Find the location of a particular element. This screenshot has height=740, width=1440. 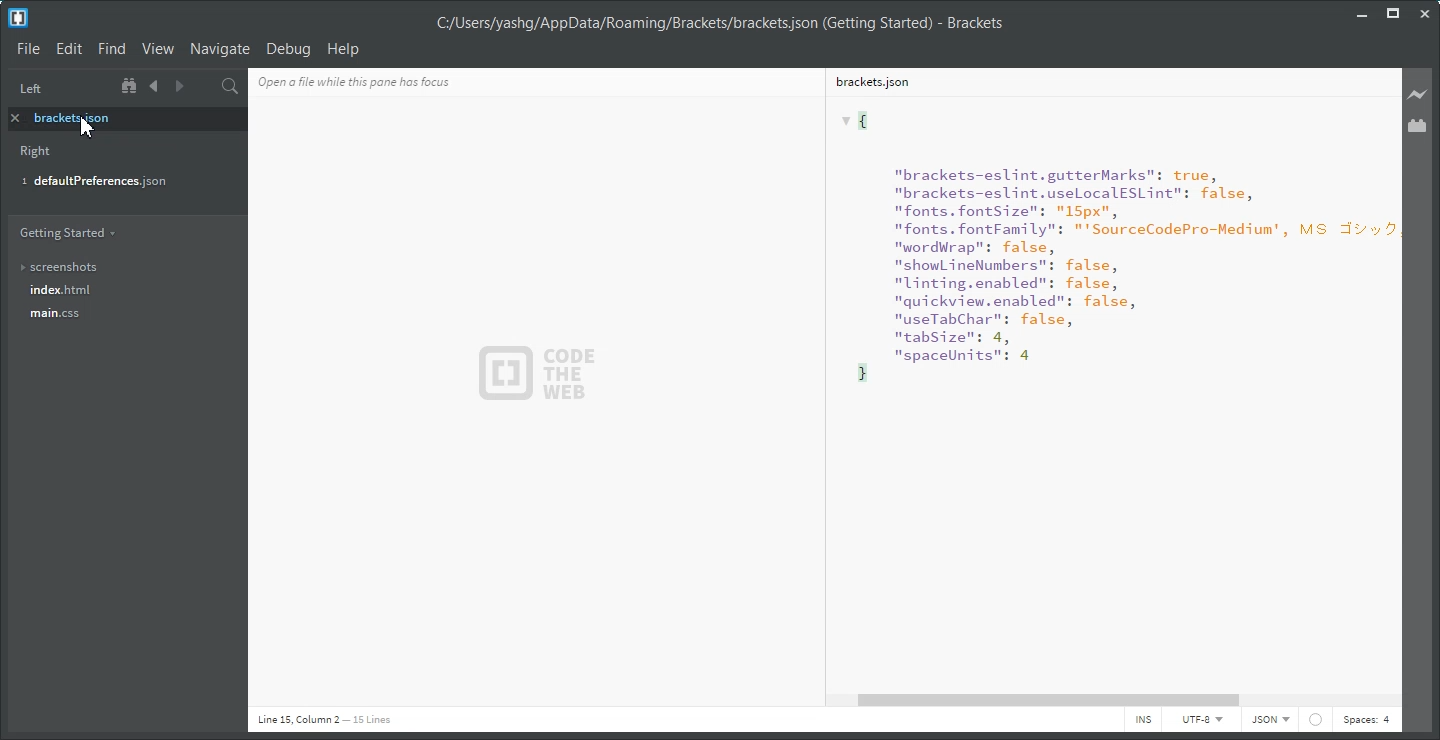

circle is located at coordinates (1315, 723).